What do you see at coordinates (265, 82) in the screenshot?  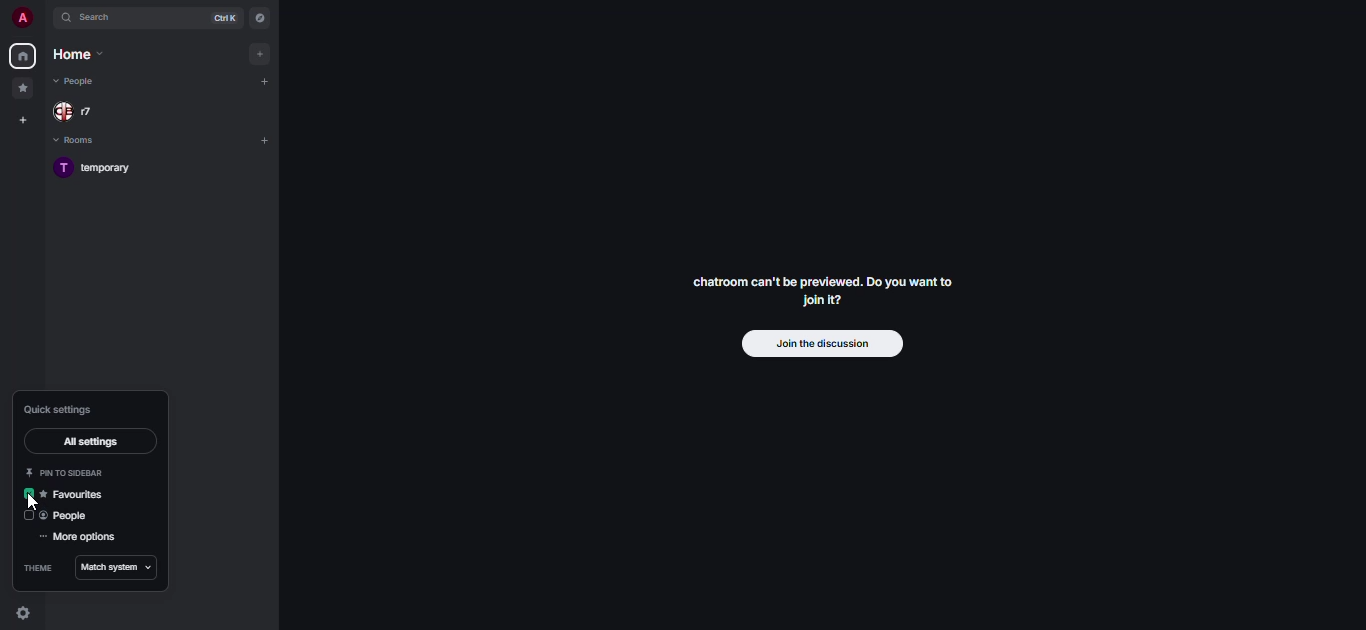 I see `add` at bounding box center [265, 82].